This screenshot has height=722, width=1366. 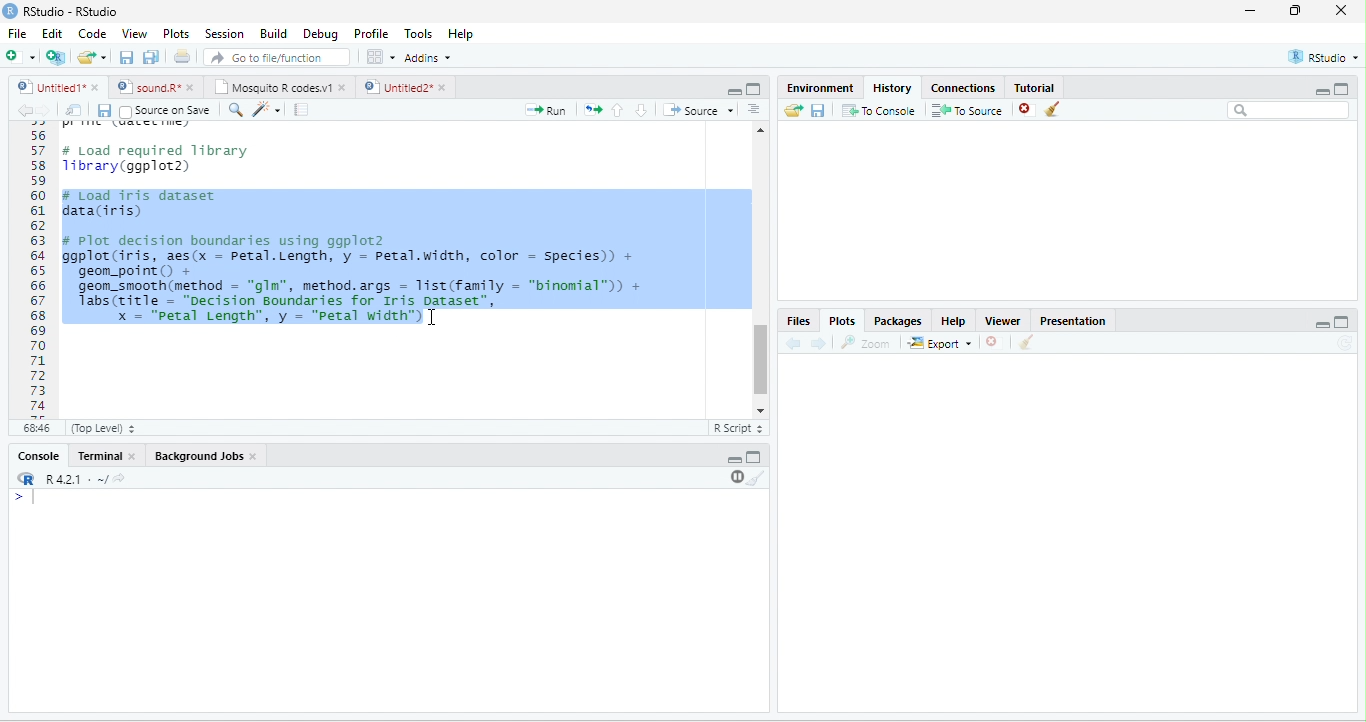 What do you see at coordinates (1027, 342) in the screenshot?
I see `clear` at bounding box center [1027, 342].